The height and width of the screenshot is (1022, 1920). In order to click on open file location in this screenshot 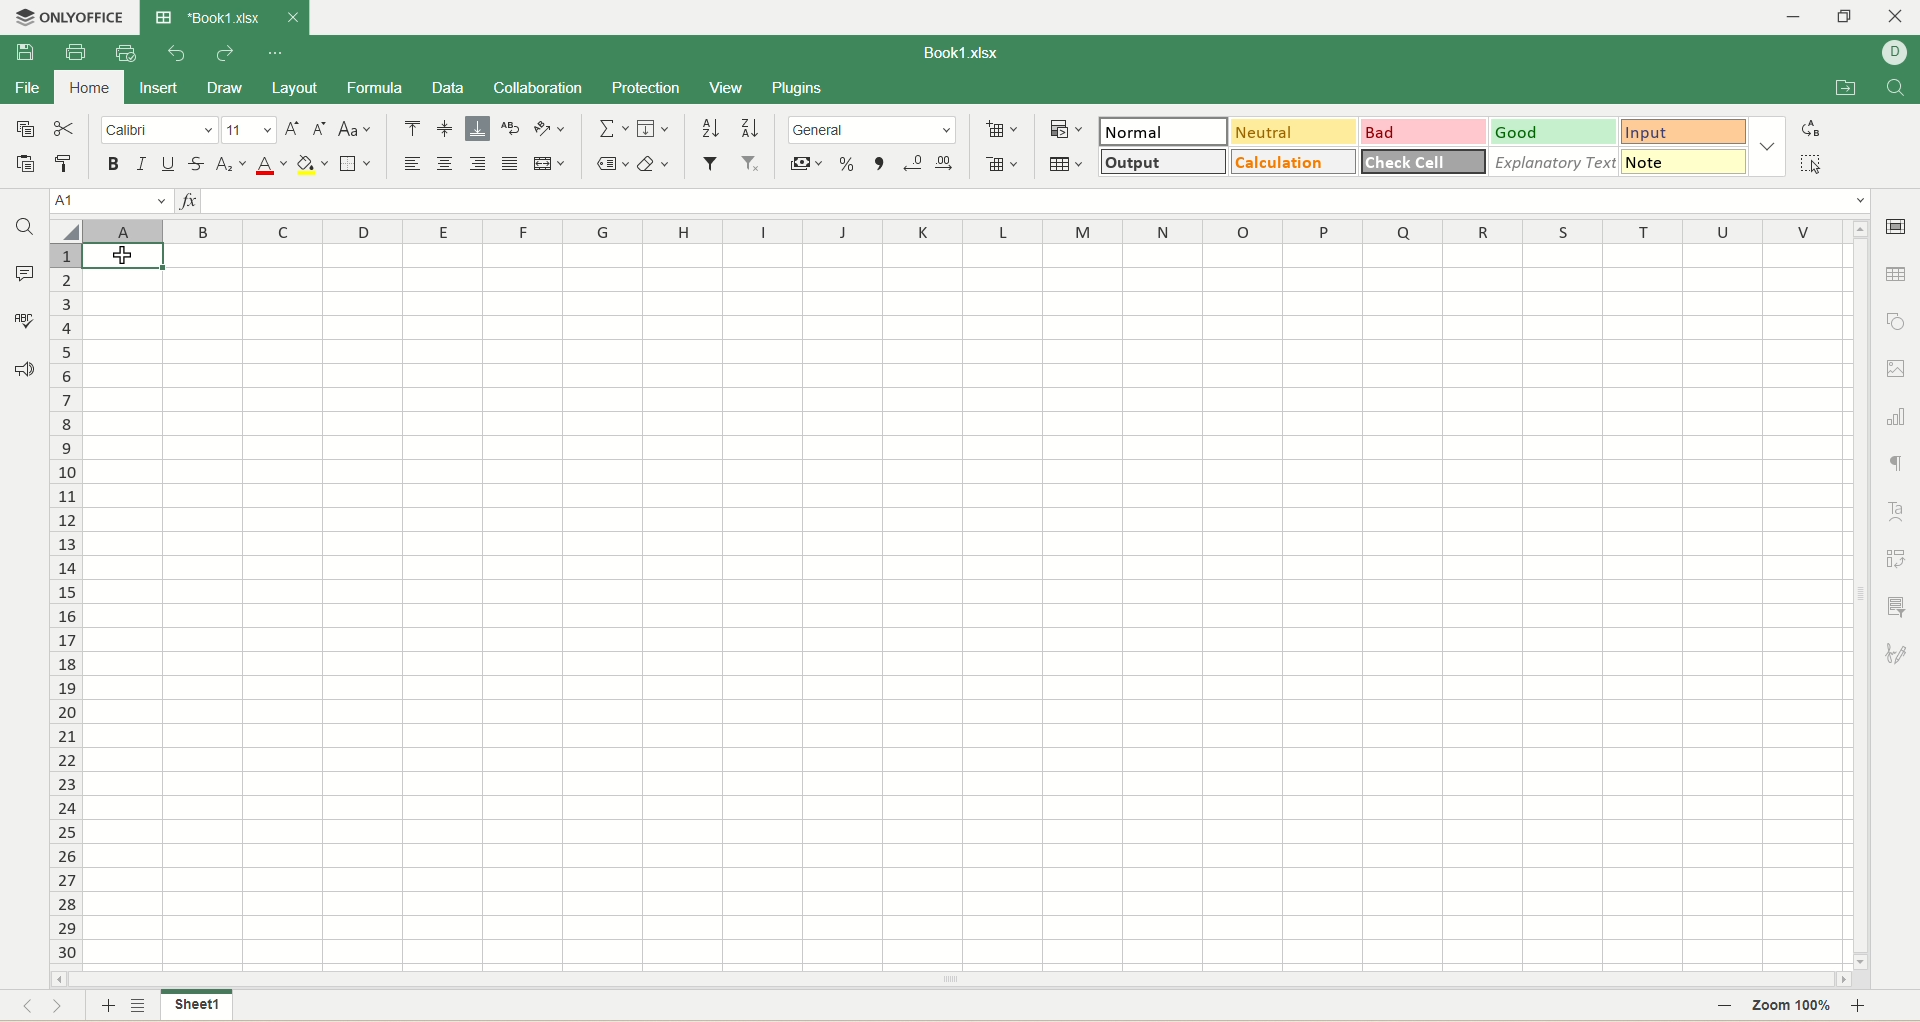, I will do `click(1843, 88)`.